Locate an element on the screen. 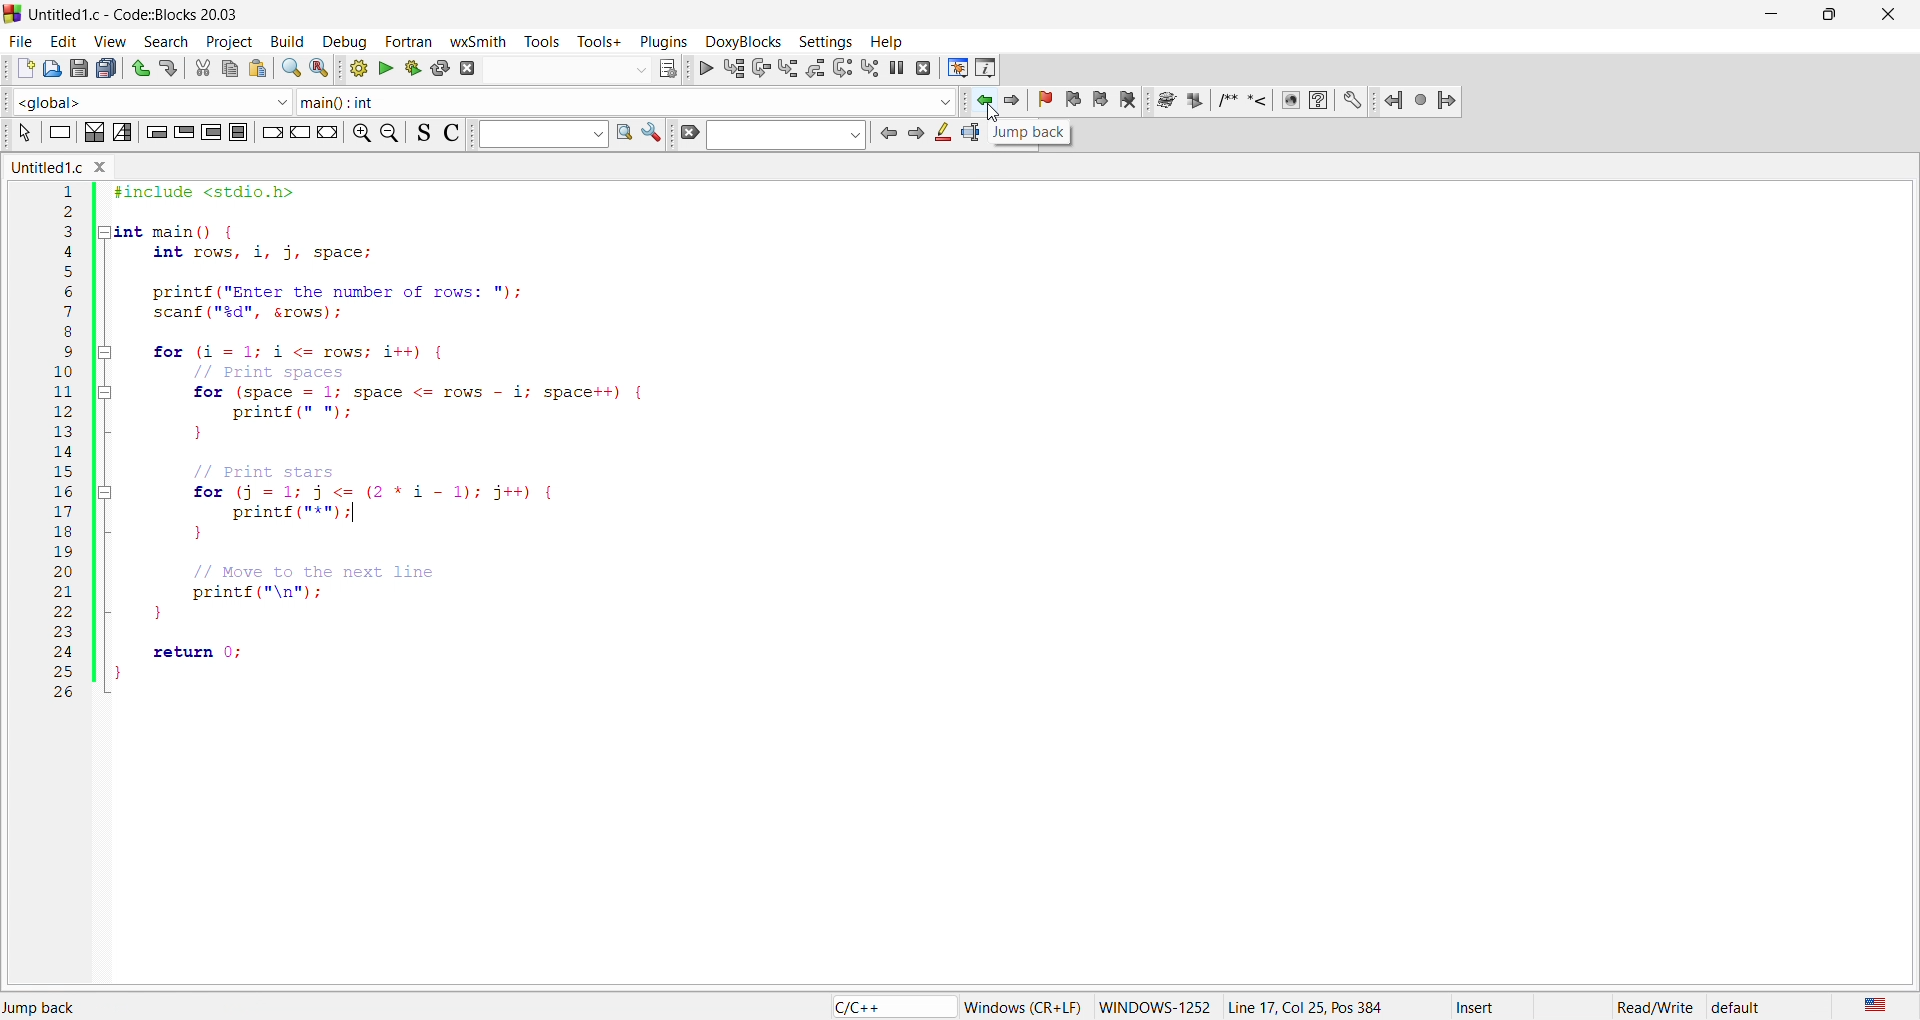 The width and height of the screenshot is (1920, 1020). build is located at coordinates (354, 69).